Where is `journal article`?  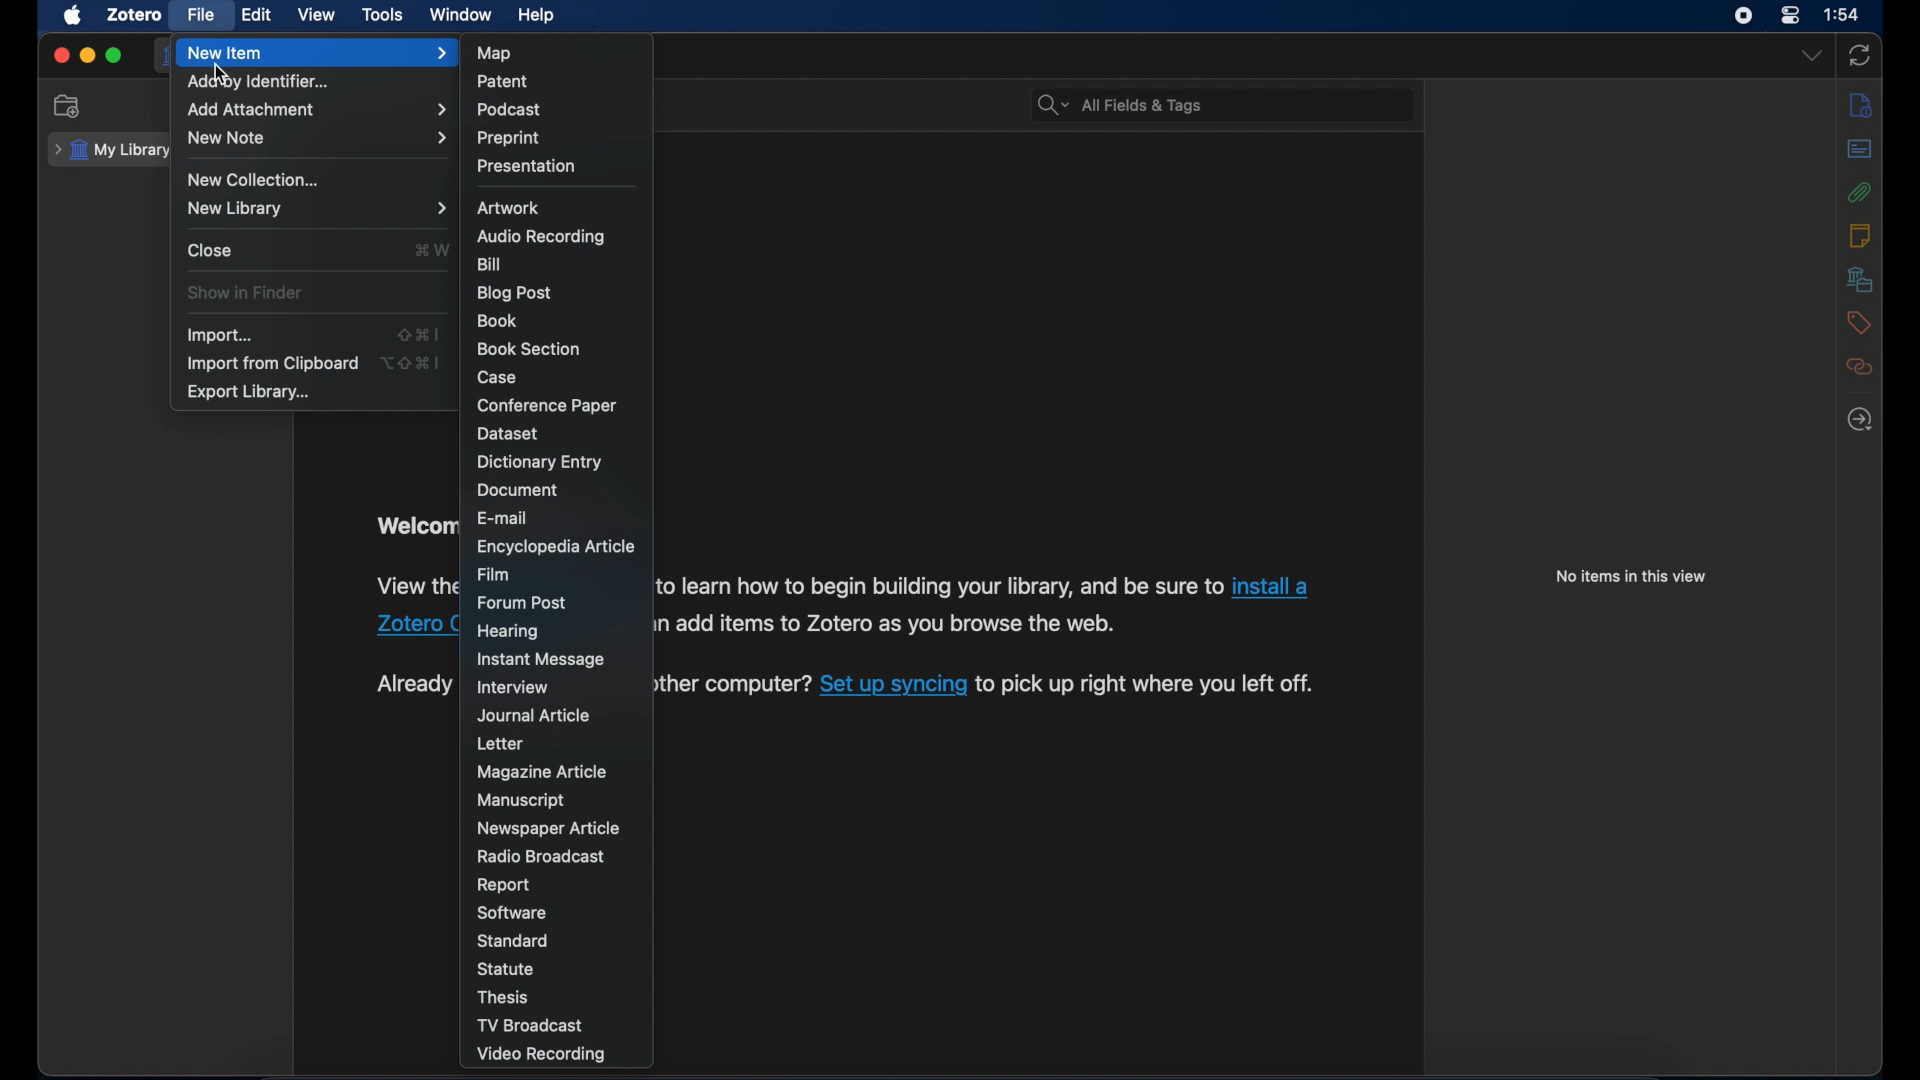
journal article is located at coordinates (536, 715).